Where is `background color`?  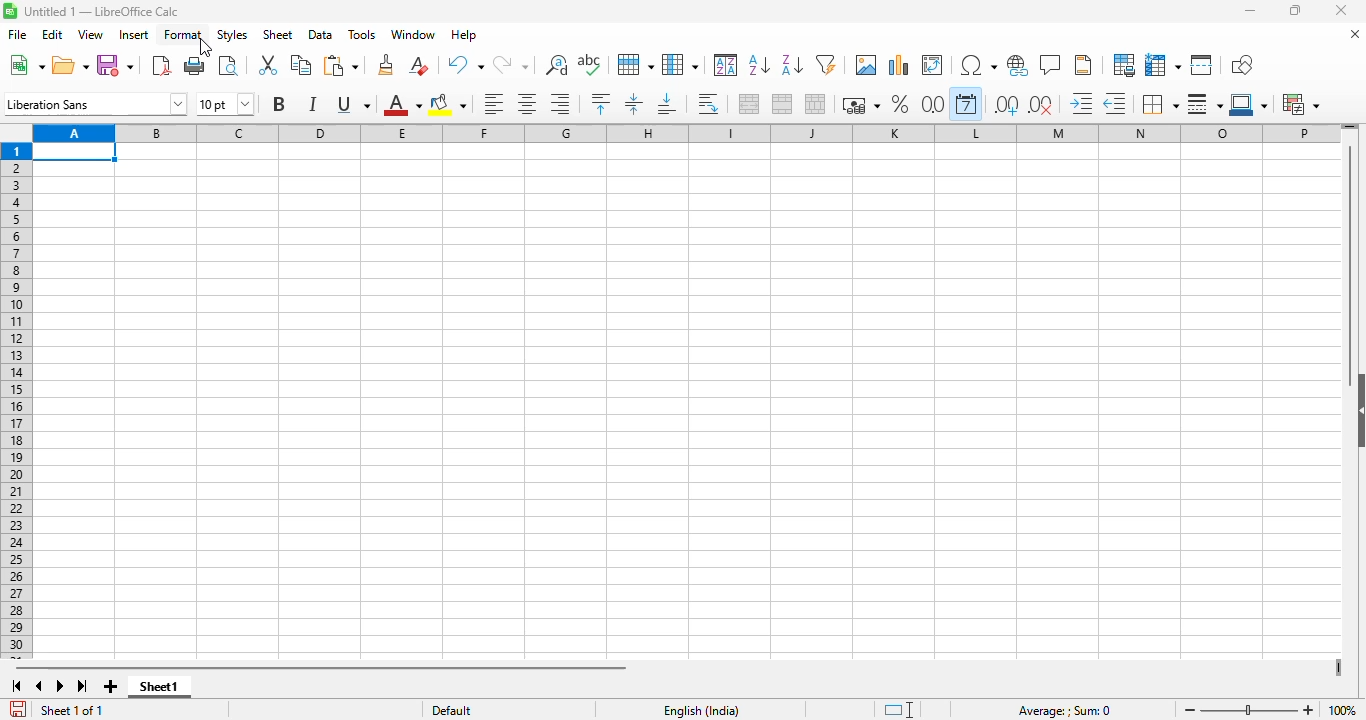
background color is located at coordinates (448, 105).